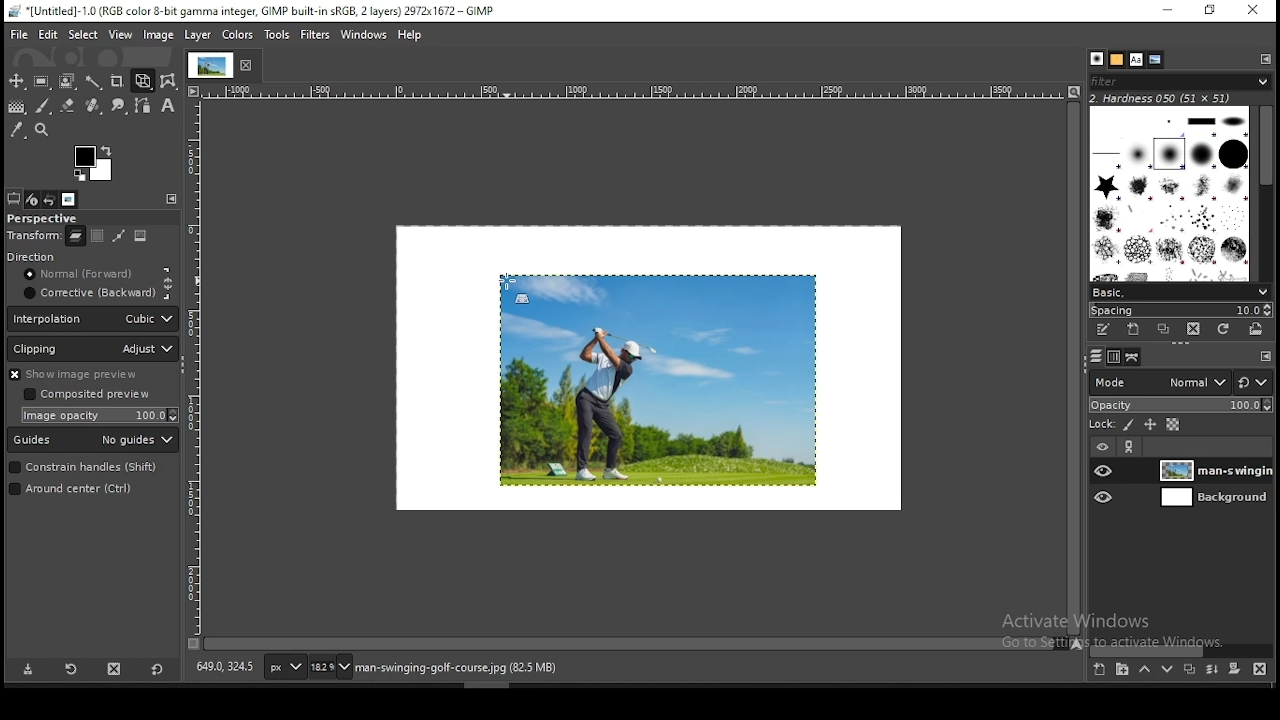 The height and width of the screenshot is (720, 1280). What do you see at coordinates (1254, 11) in the screenshot?
I see `close window` at bounding box center [1254, 11].